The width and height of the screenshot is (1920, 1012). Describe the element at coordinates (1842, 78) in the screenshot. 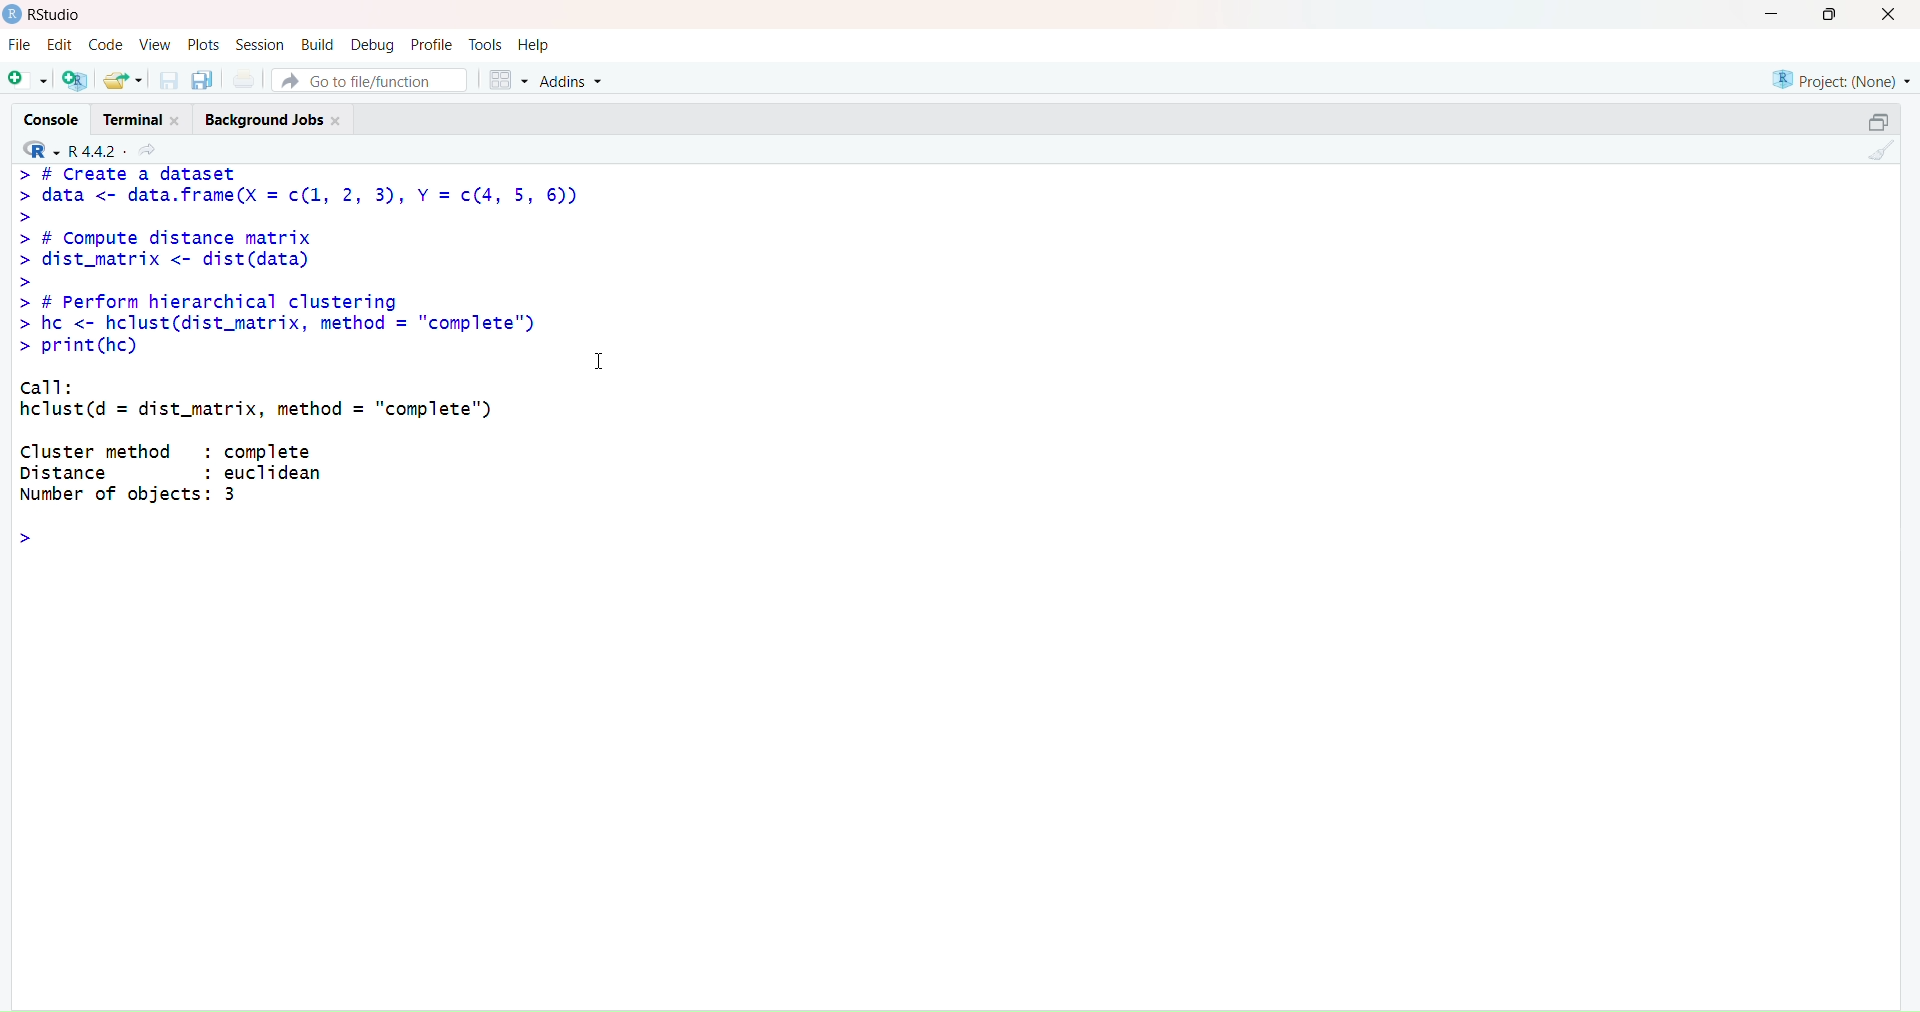

I see `Project (Note)` at that location.